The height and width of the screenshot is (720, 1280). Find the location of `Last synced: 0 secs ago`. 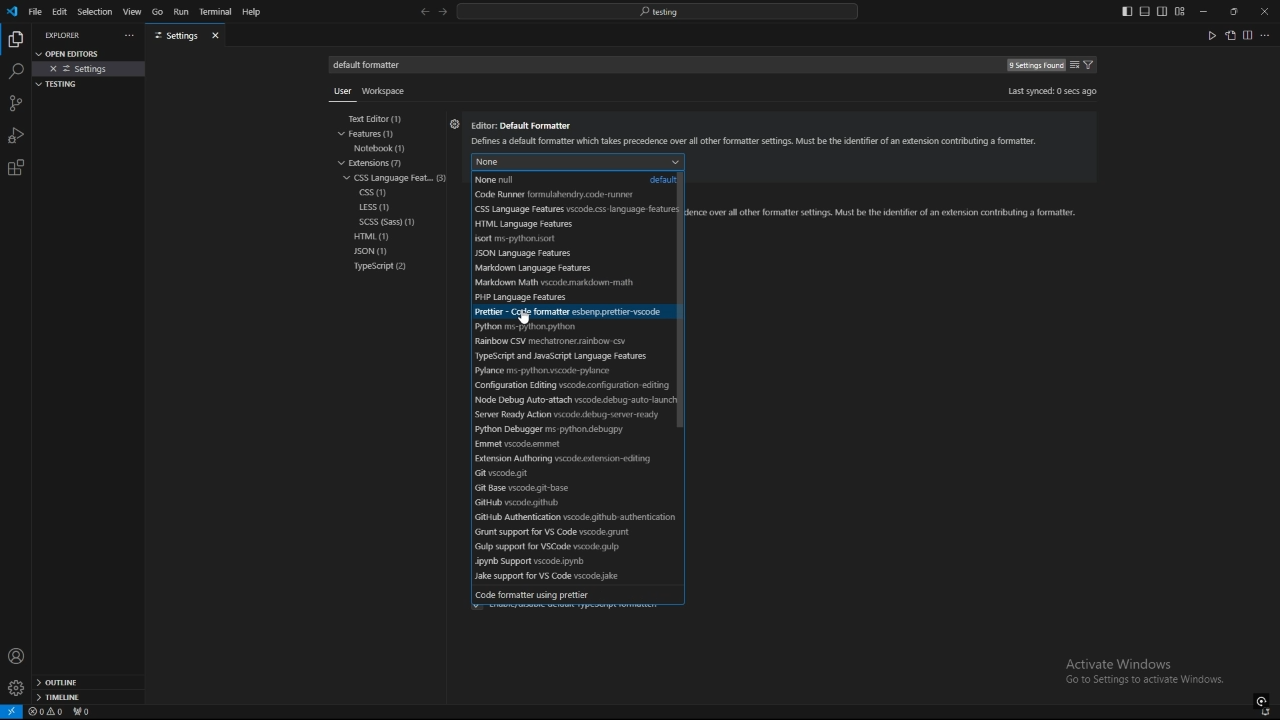

Last synced: 0 secs ago is located at coordinates (1051, 91).